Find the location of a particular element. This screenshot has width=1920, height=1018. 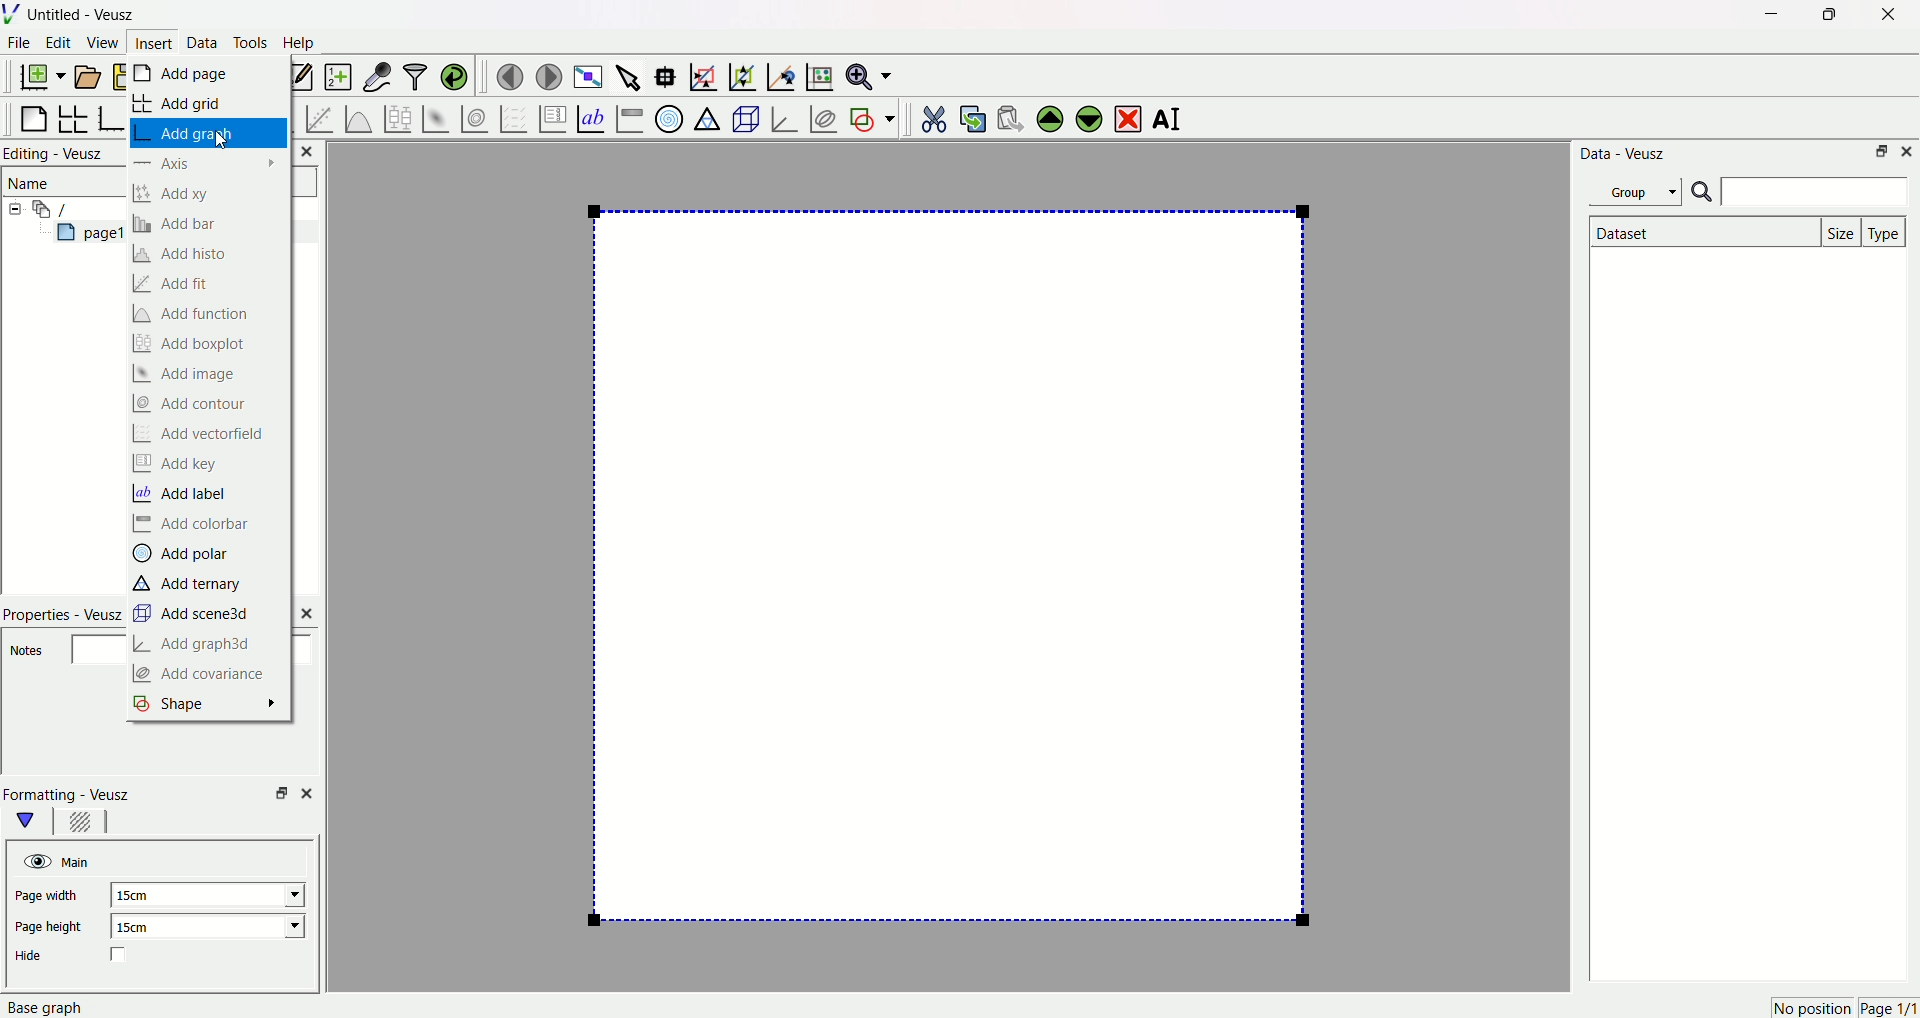

Notes. is located at coordinates (28, 652).